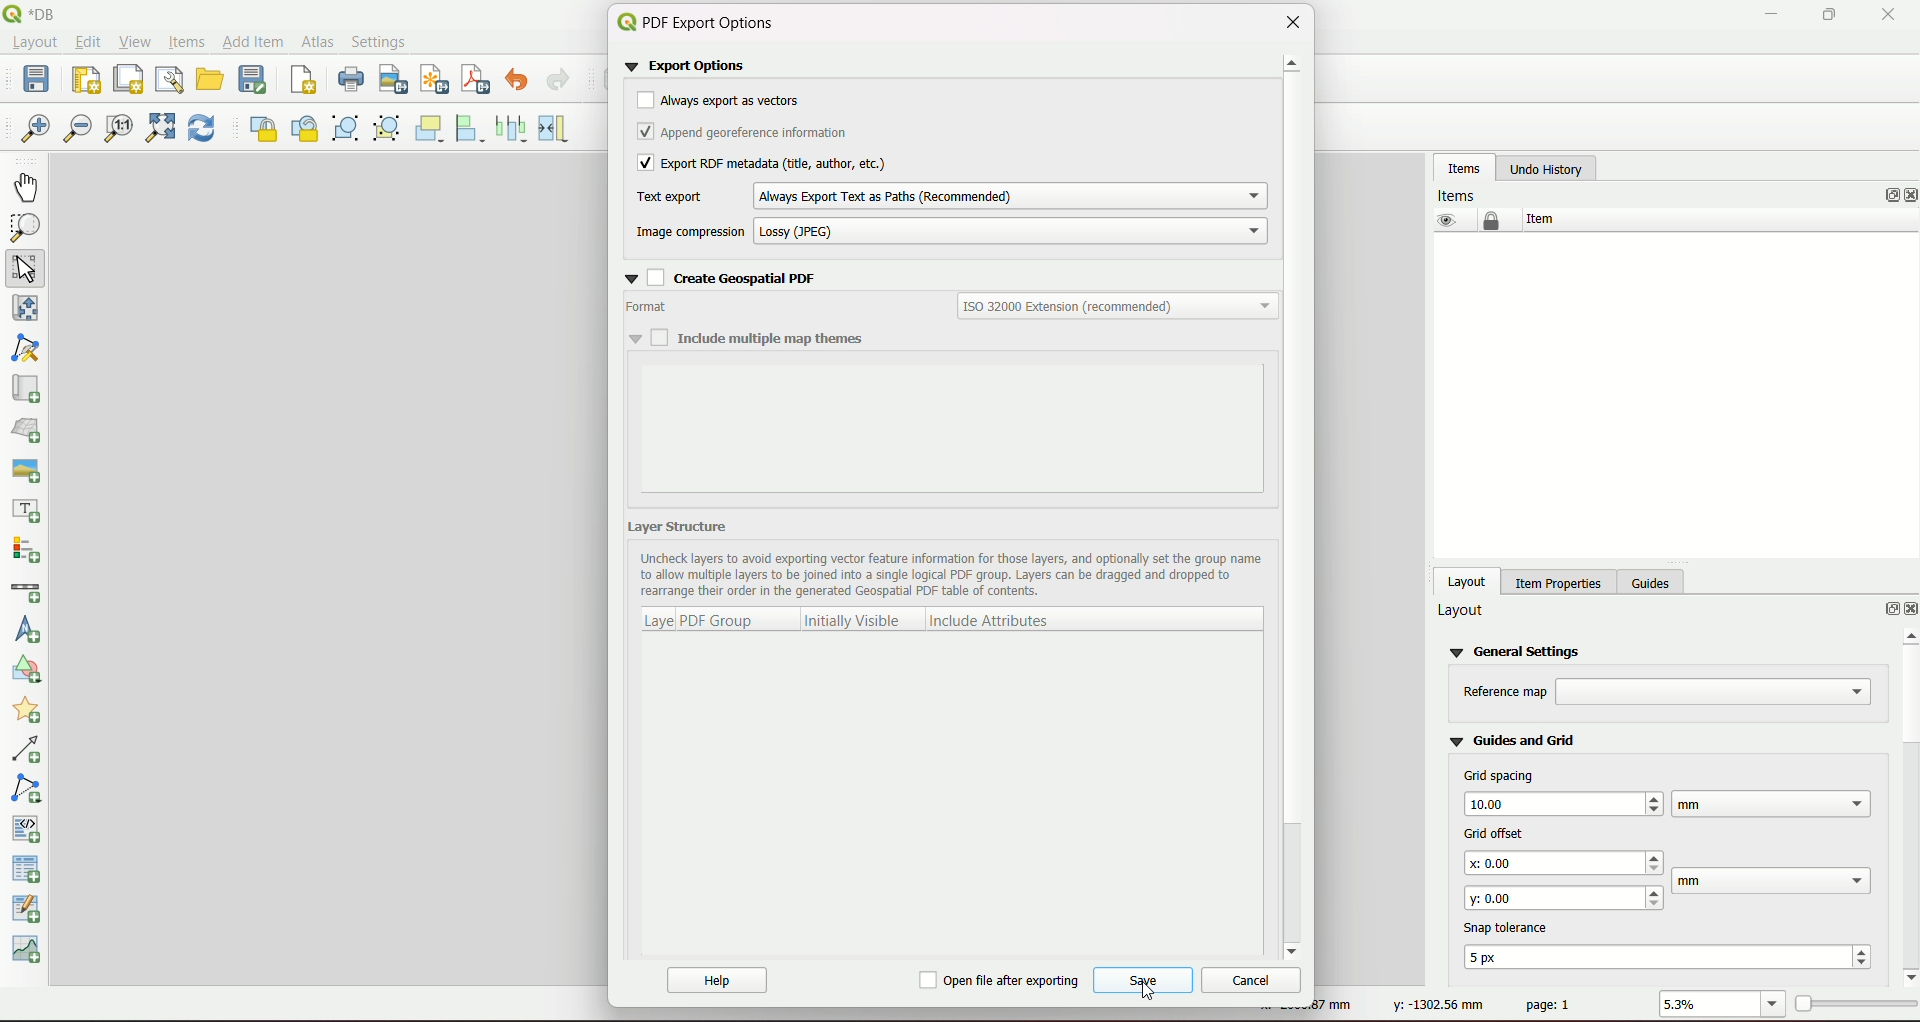 Image resolution: width=1920 pixels, height=1022 pixels. Describe the element at coordinates (88, 44) in the screenshot. I see `Edit` at that location.